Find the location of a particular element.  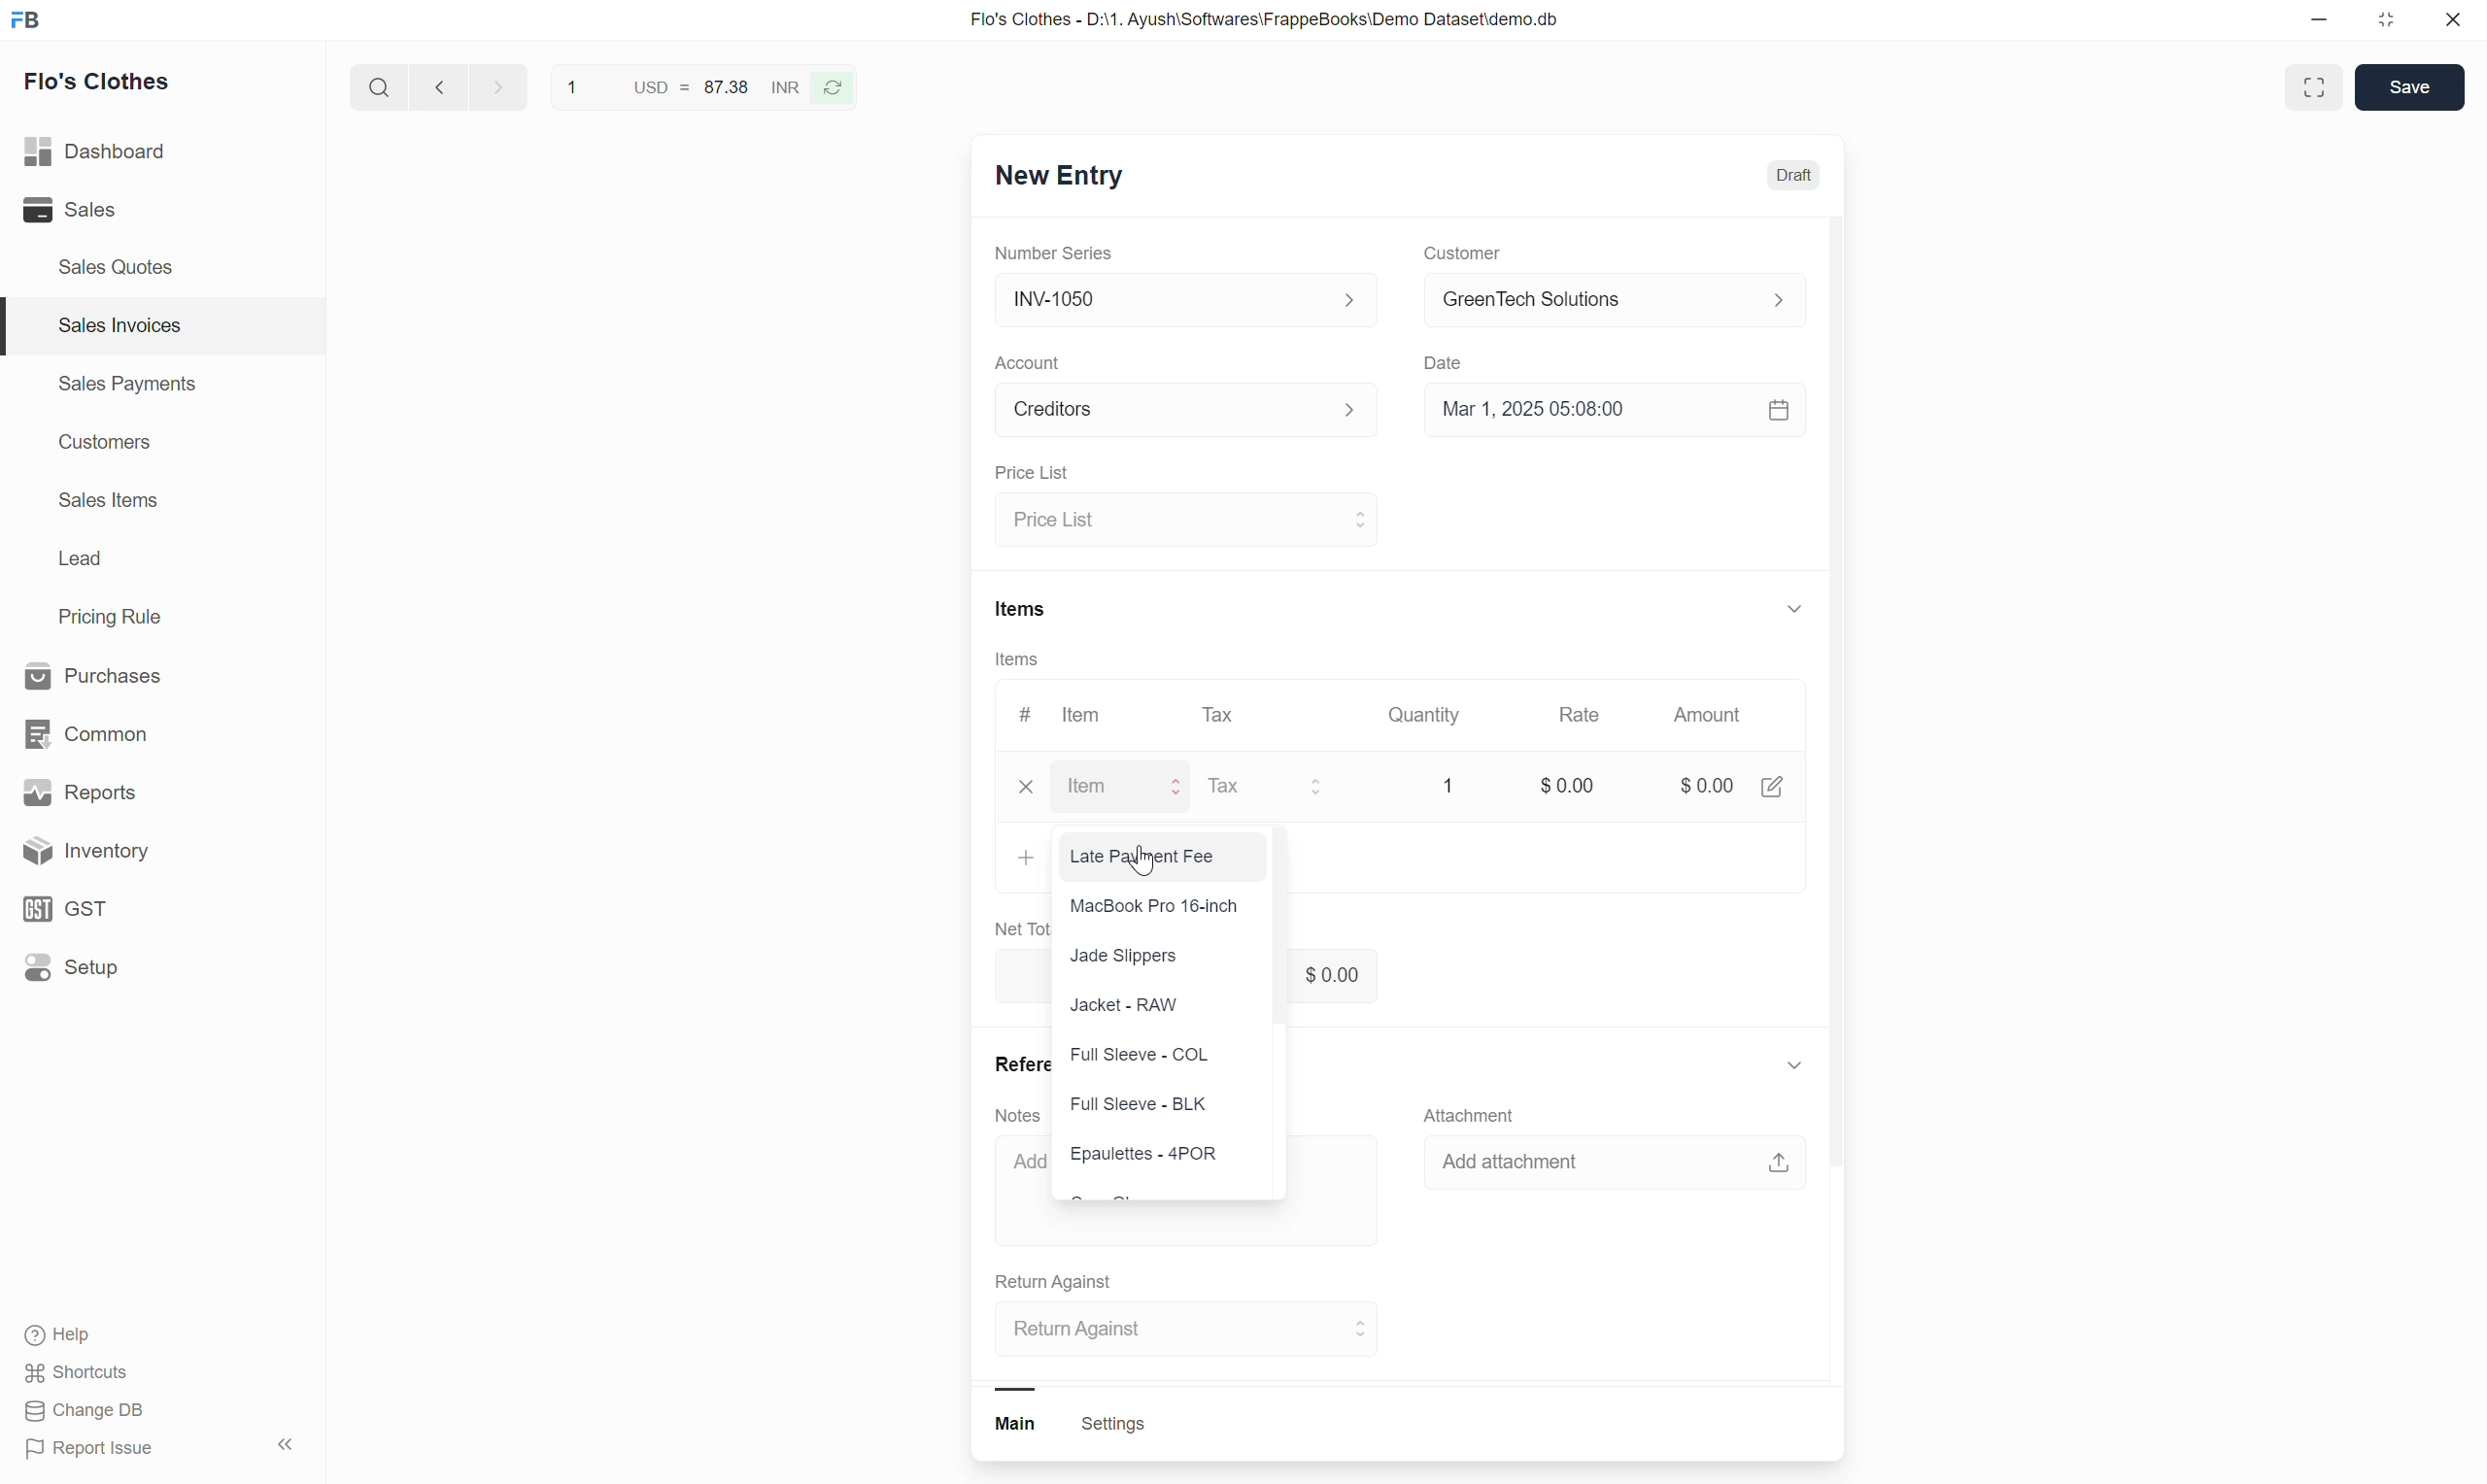

Change DB is located at coordinates (88, 1414).